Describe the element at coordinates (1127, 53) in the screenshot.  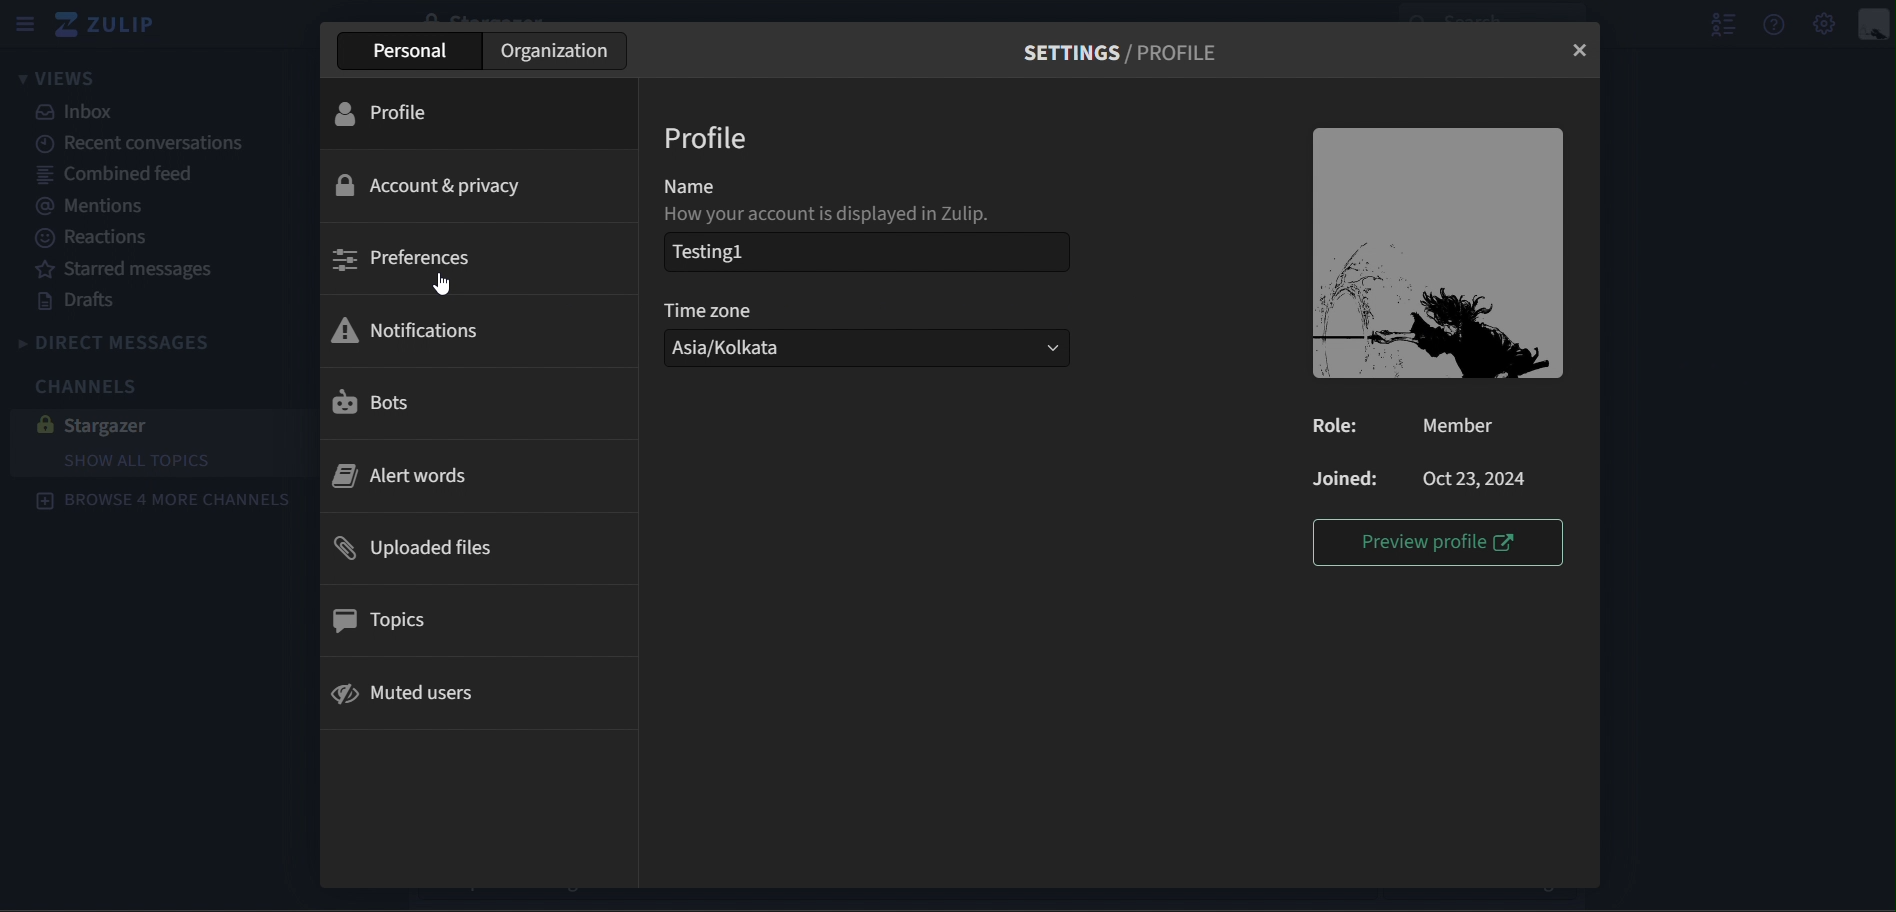
I see `settings/Profile` at that location.